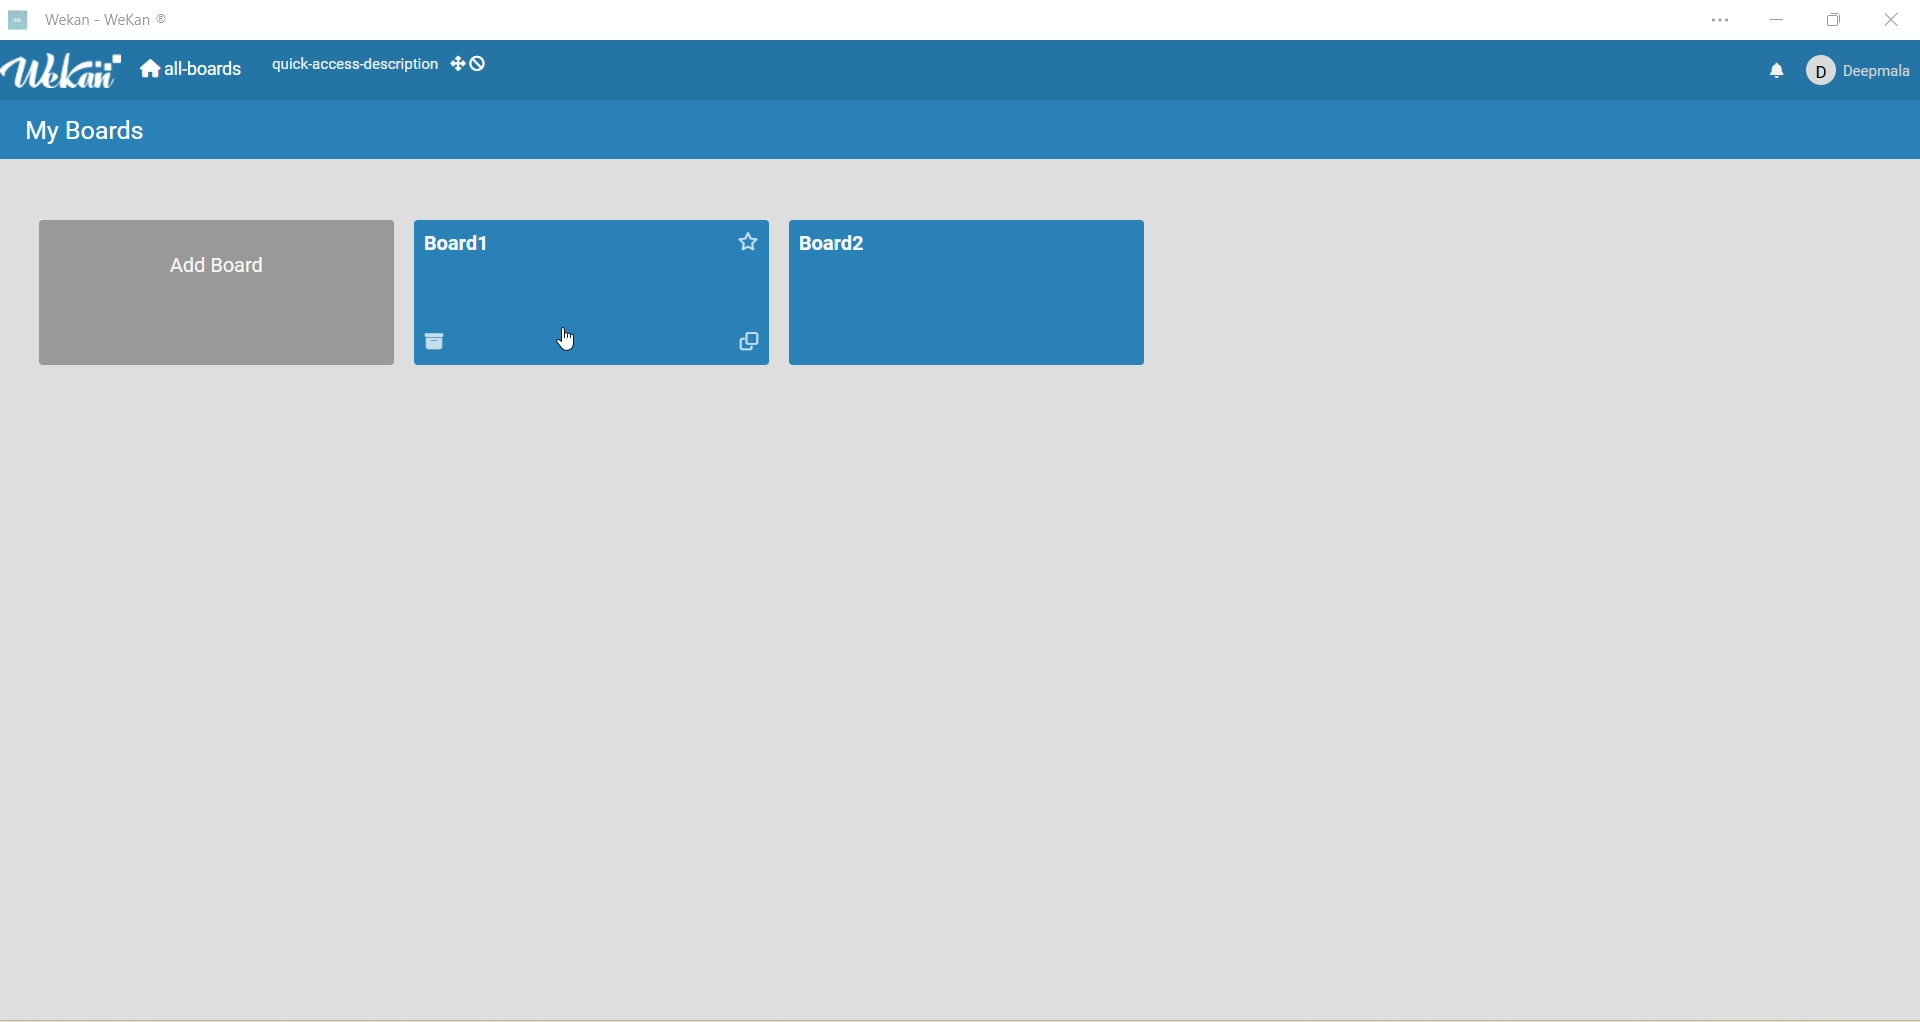 The image size is (1920, 1022). I want to click on title, so click(457, 242).